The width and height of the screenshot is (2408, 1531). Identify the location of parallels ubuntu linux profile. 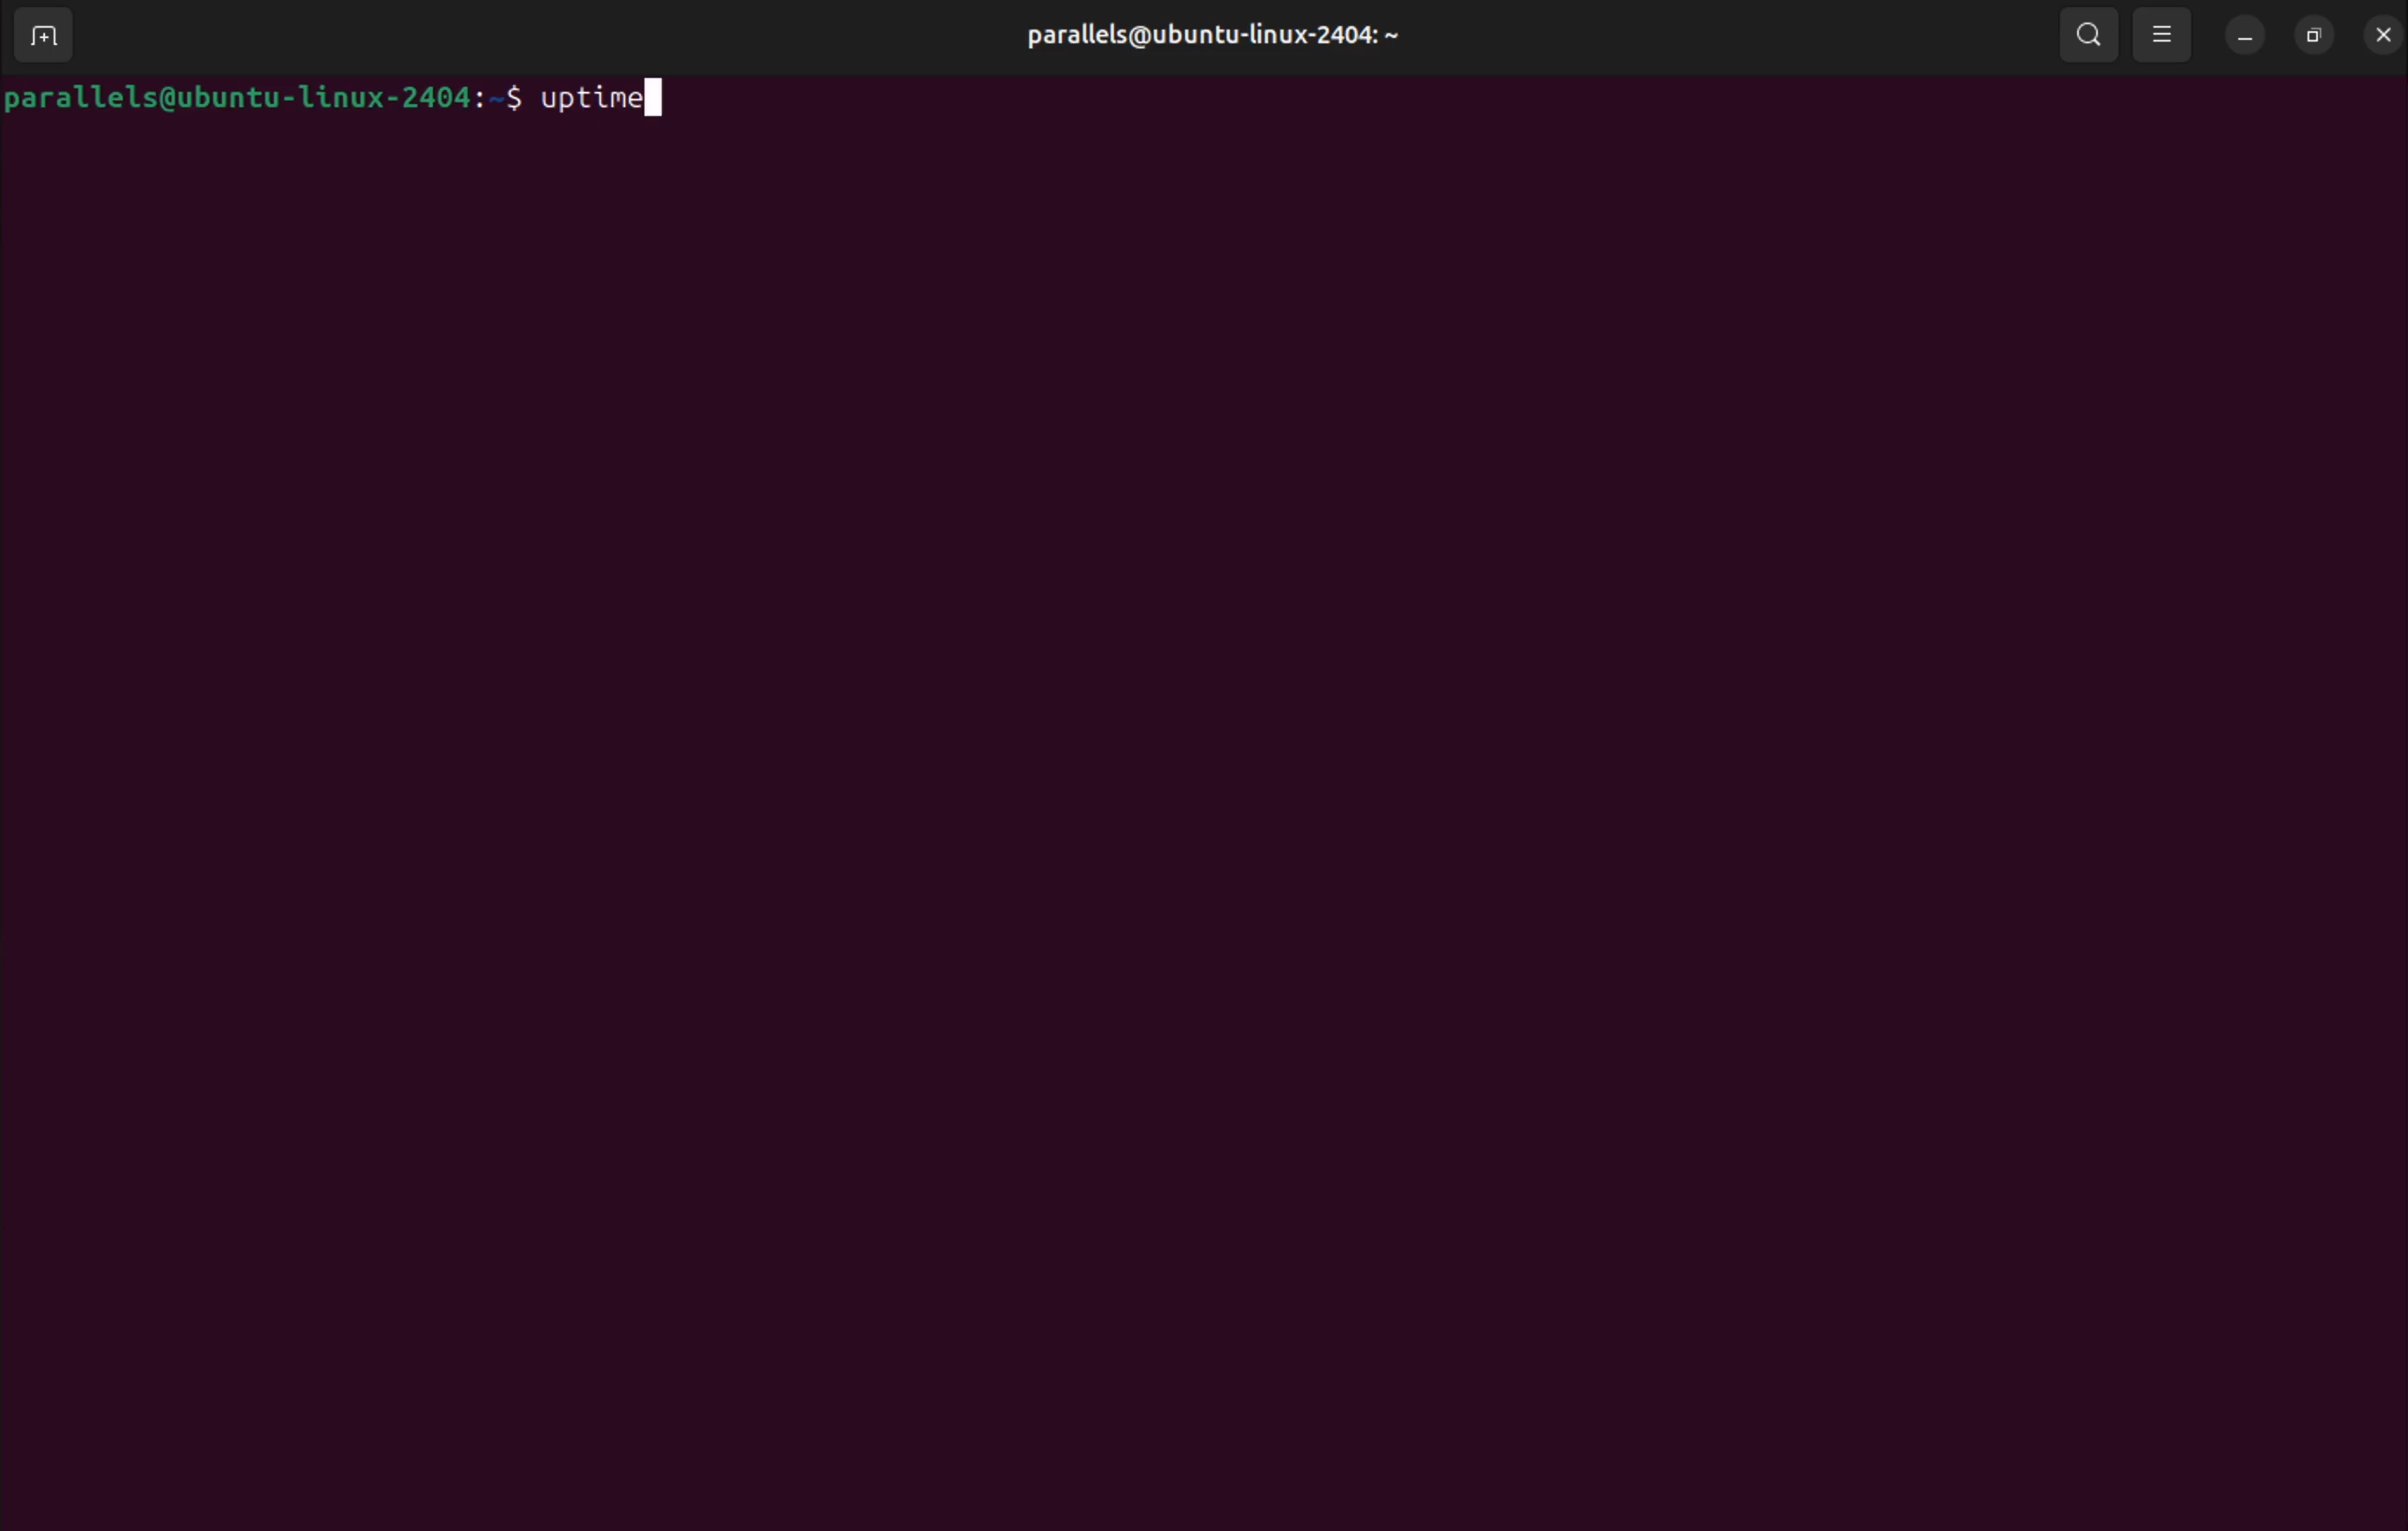
(1206, 36).